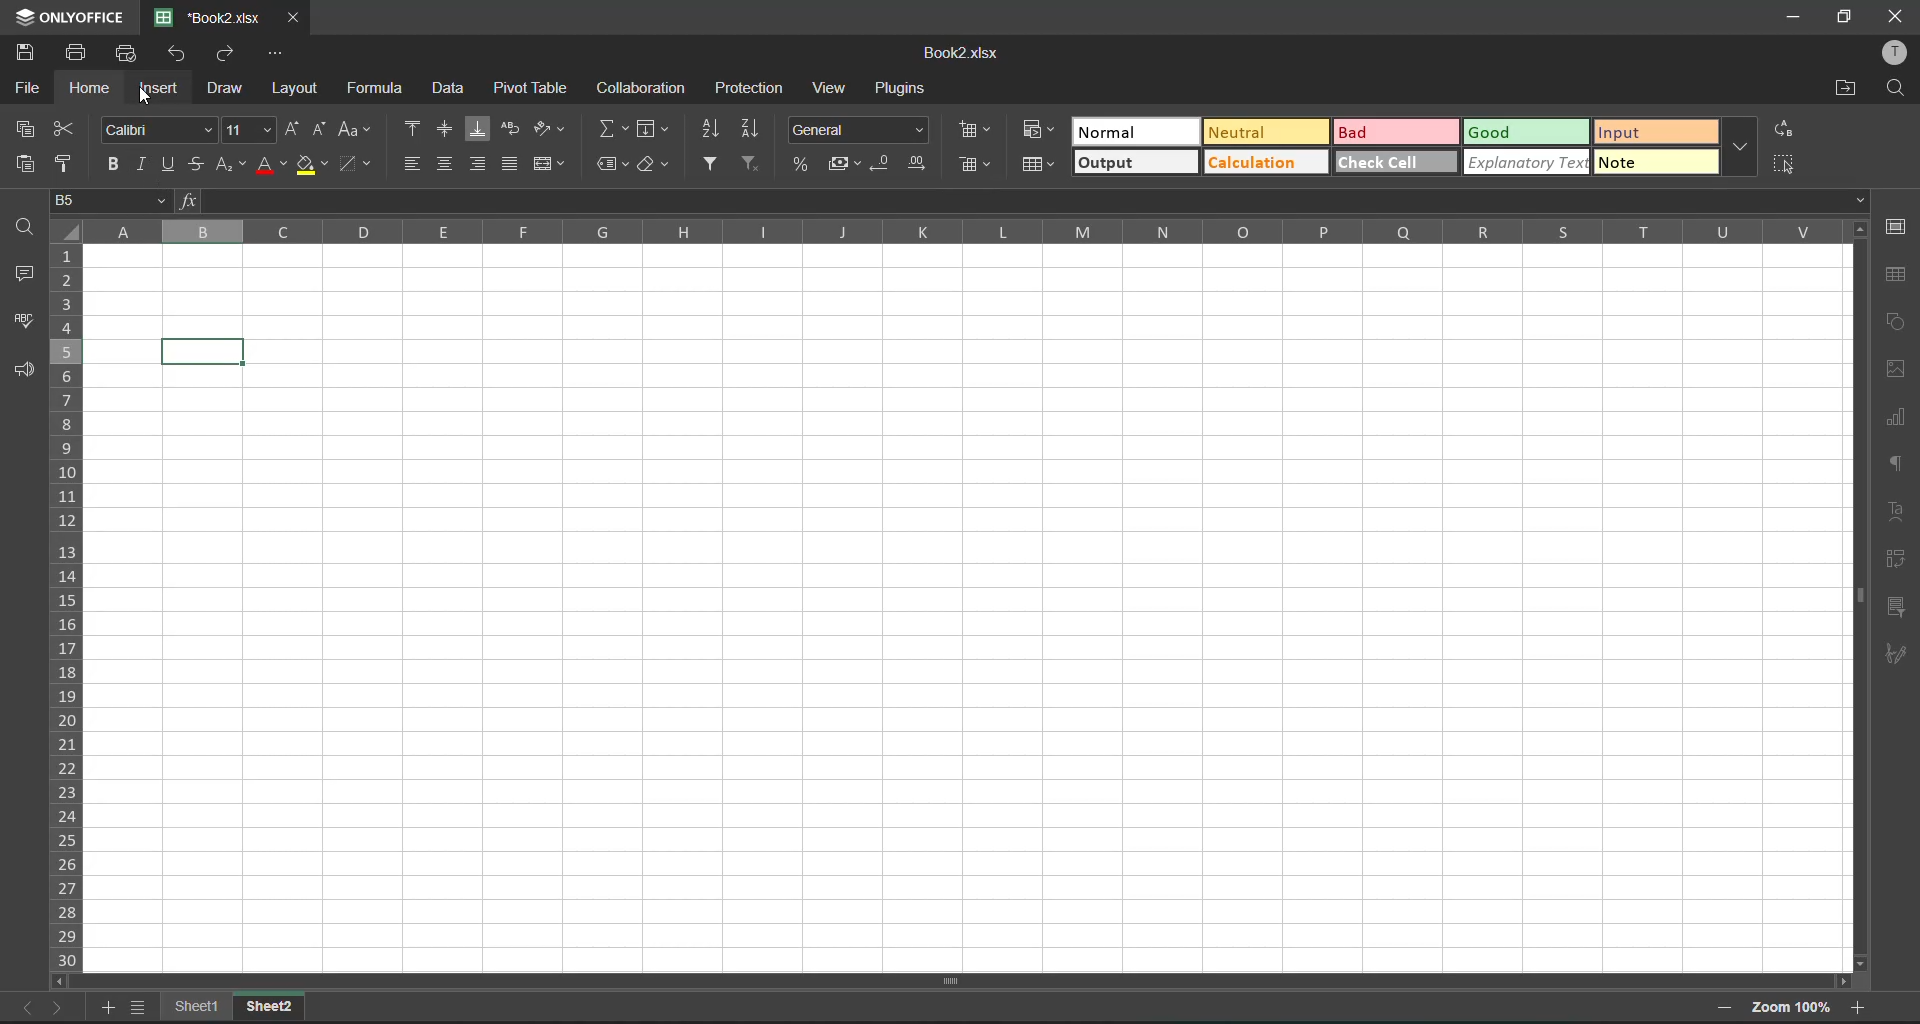 This screenshot has width=1920, height=1024. Describe the element at coordinates (210, 16) in the screenshot. I see `*Book2.xlsx` at that location.